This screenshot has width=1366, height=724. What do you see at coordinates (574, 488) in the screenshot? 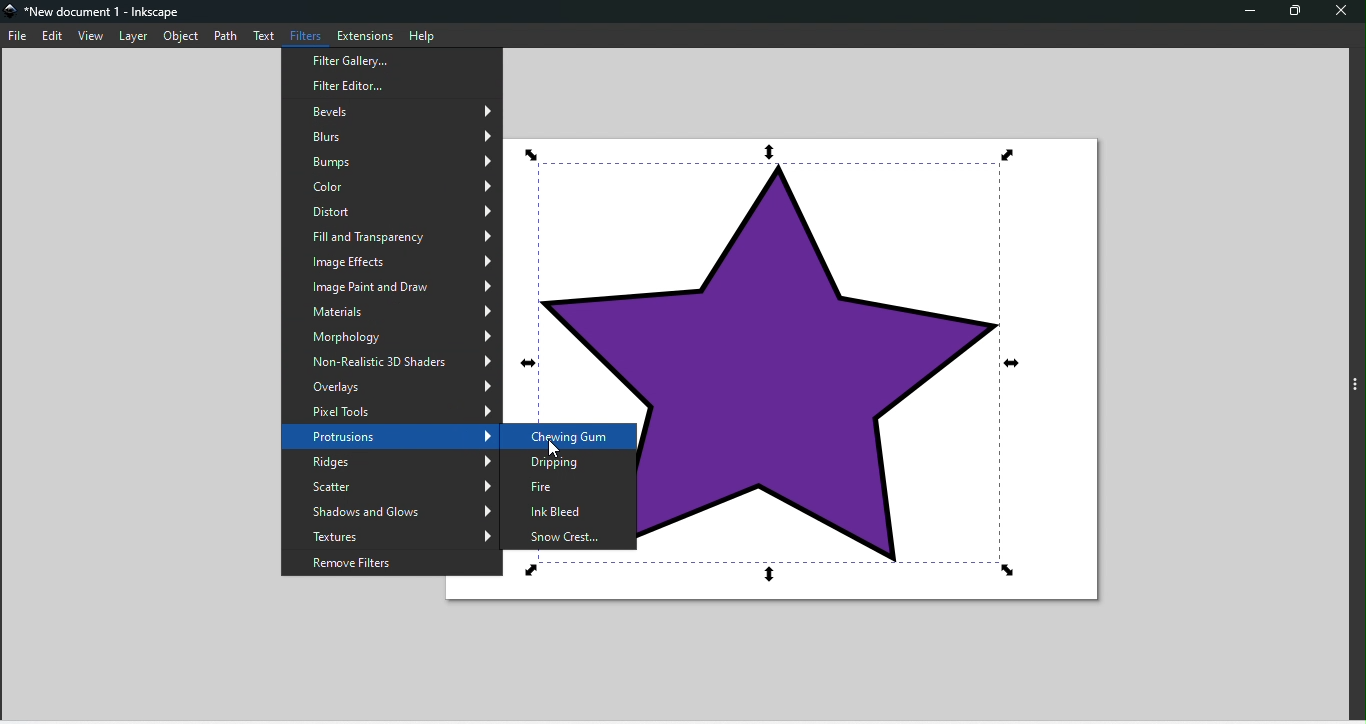
I see `Fire` at bounding box center [574, 488].